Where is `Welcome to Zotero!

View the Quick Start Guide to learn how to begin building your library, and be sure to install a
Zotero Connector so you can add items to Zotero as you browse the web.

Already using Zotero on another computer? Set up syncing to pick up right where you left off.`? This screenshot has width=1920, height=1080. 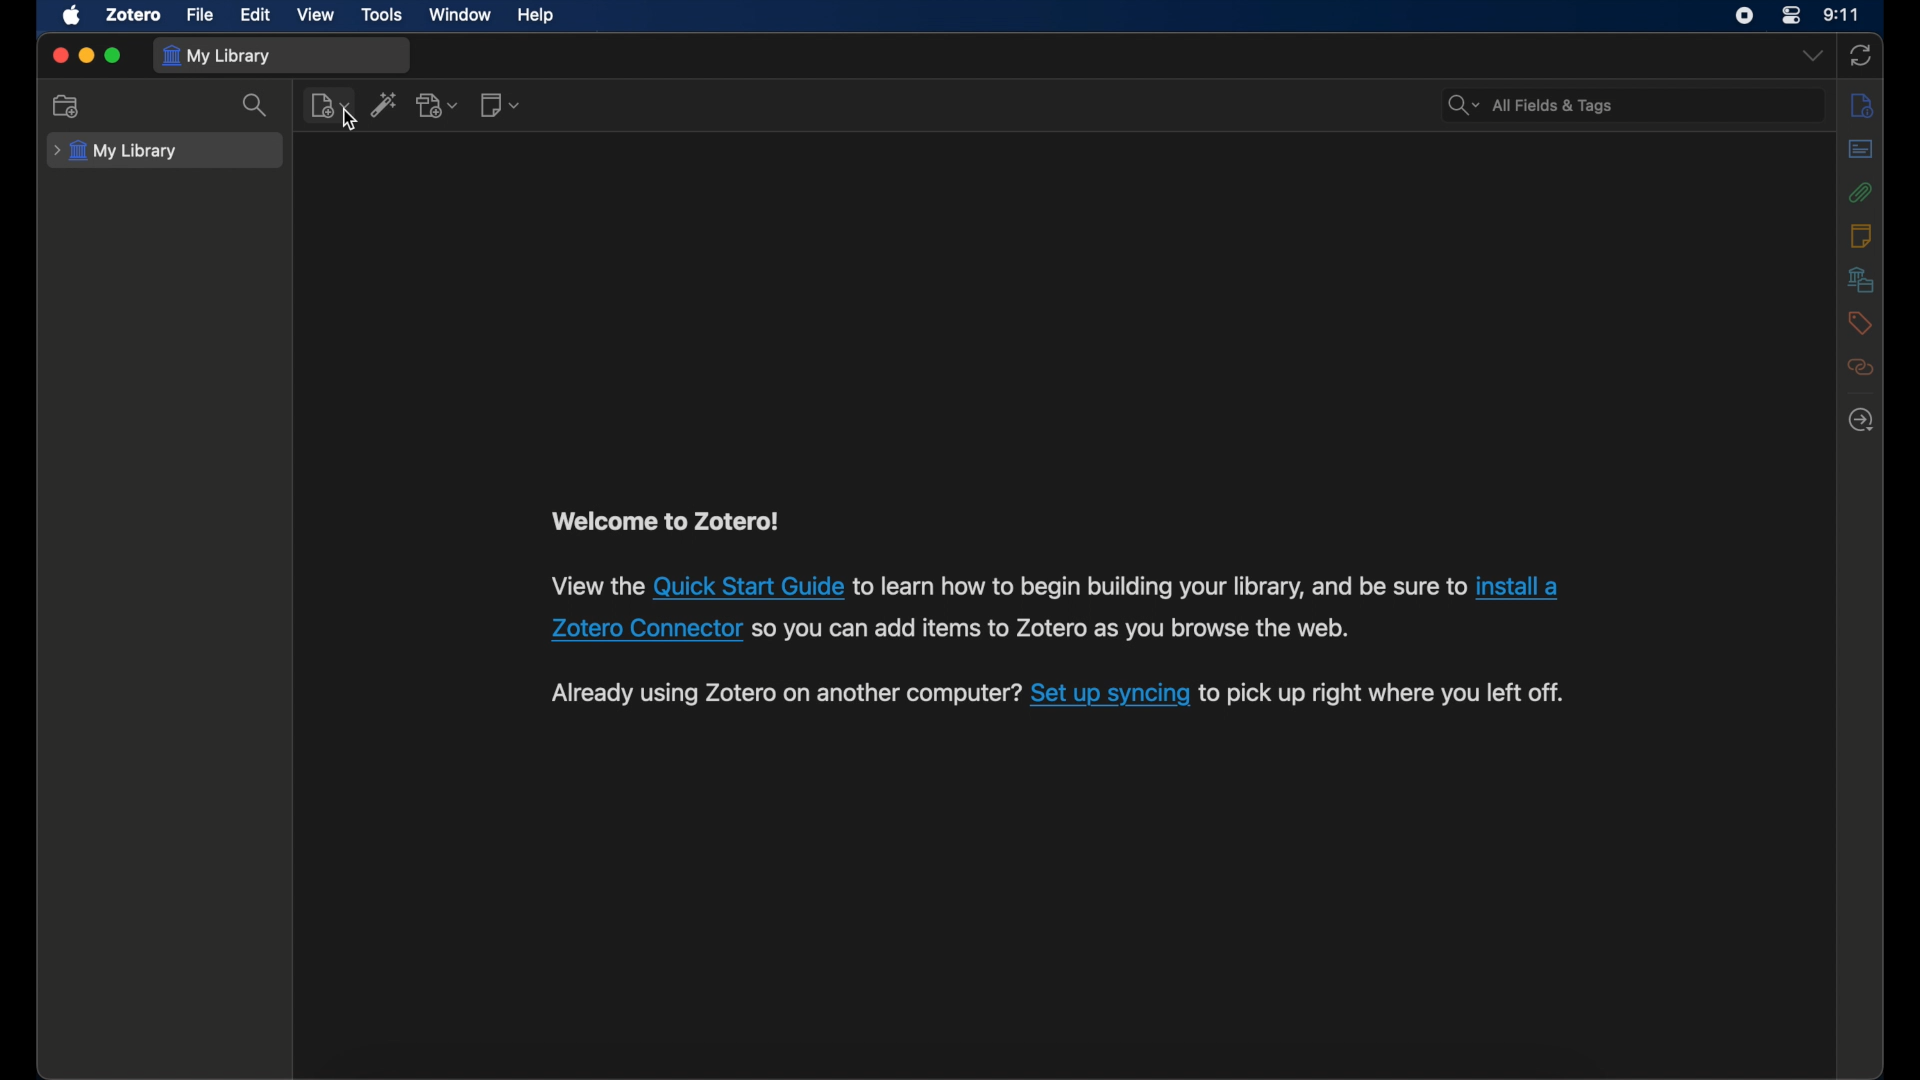 Welcome to Zotero!

View the Quick Start Guide to learn how to begin building your library, and be sure to install a
Zotero Connector so you can add items to Zotero as you browse the web.

Already using Zotero on another computer? Set up syncing to pick up right where you left off. is located at coordinates (1055, 610).